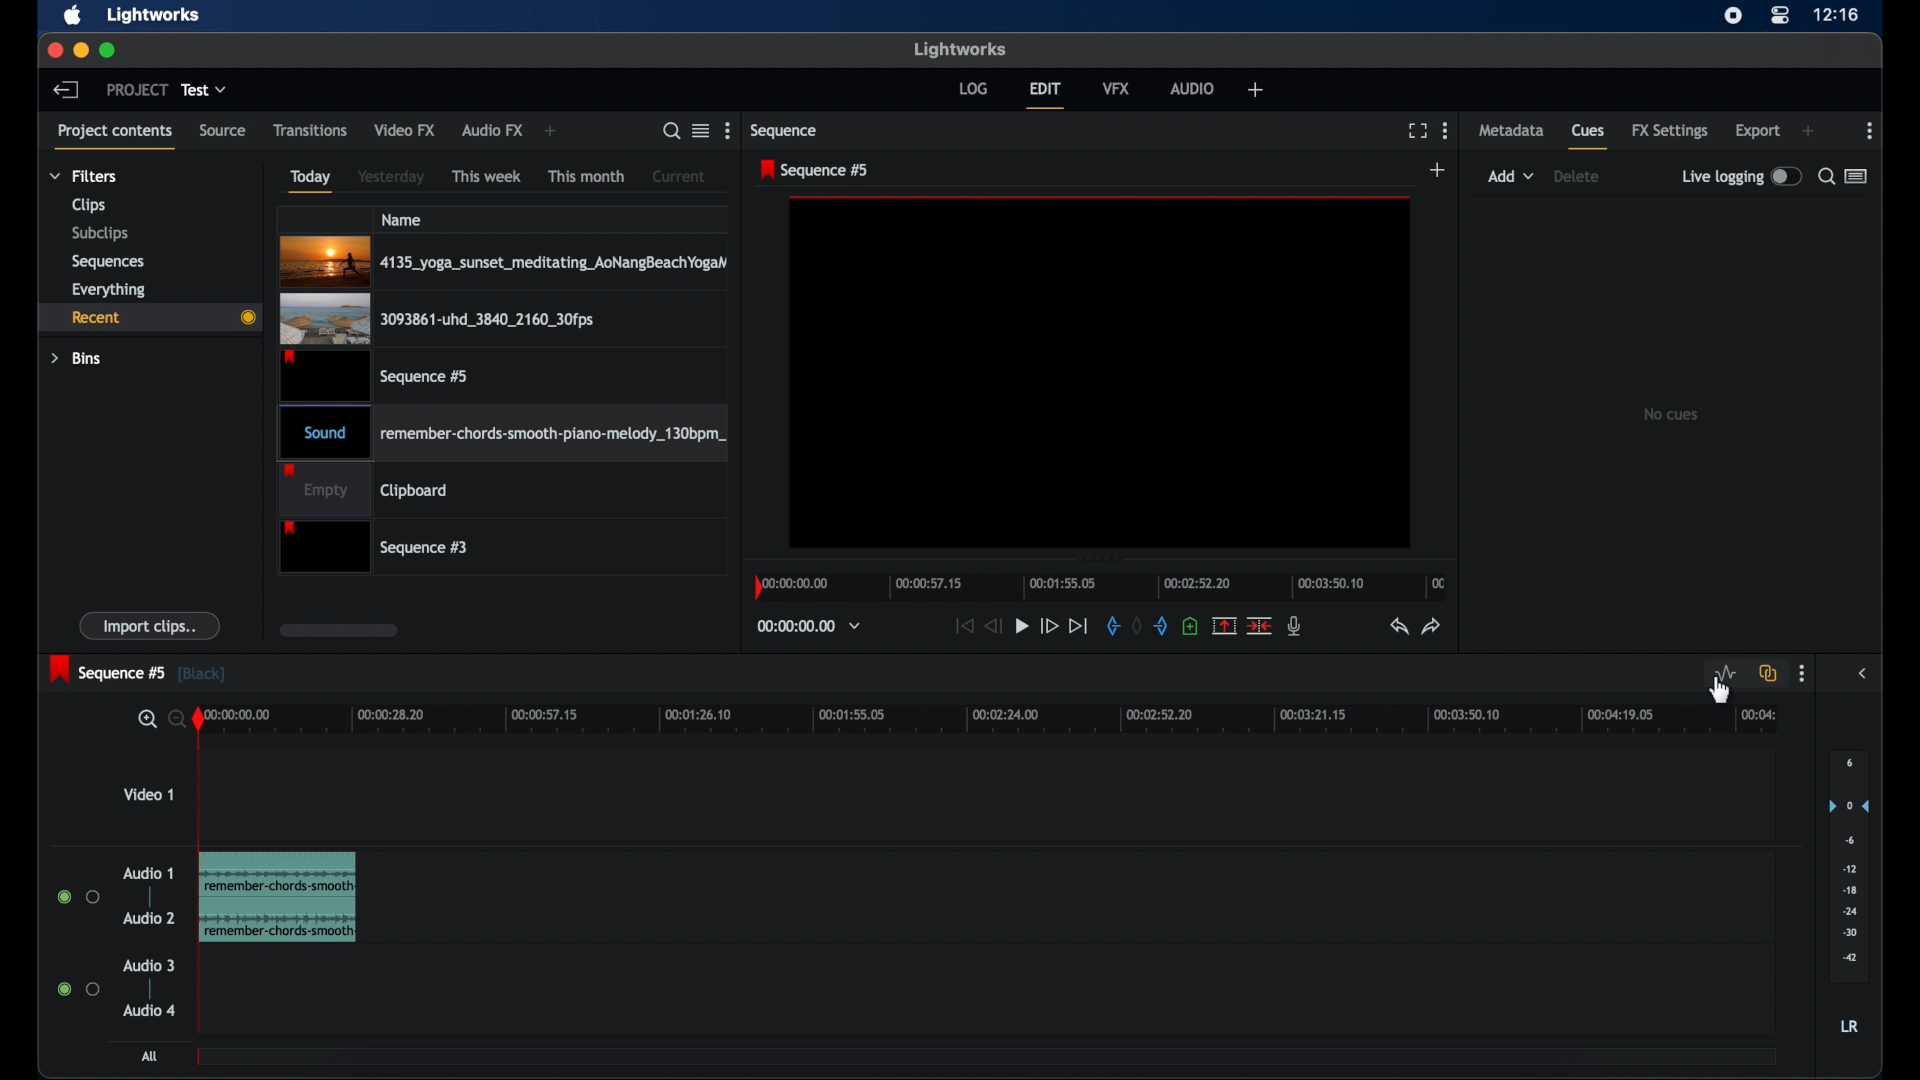  What do you see at coordinates (1135, 627) in the screenshot?
I see `clear marks` at bounding box center [1135, 627].